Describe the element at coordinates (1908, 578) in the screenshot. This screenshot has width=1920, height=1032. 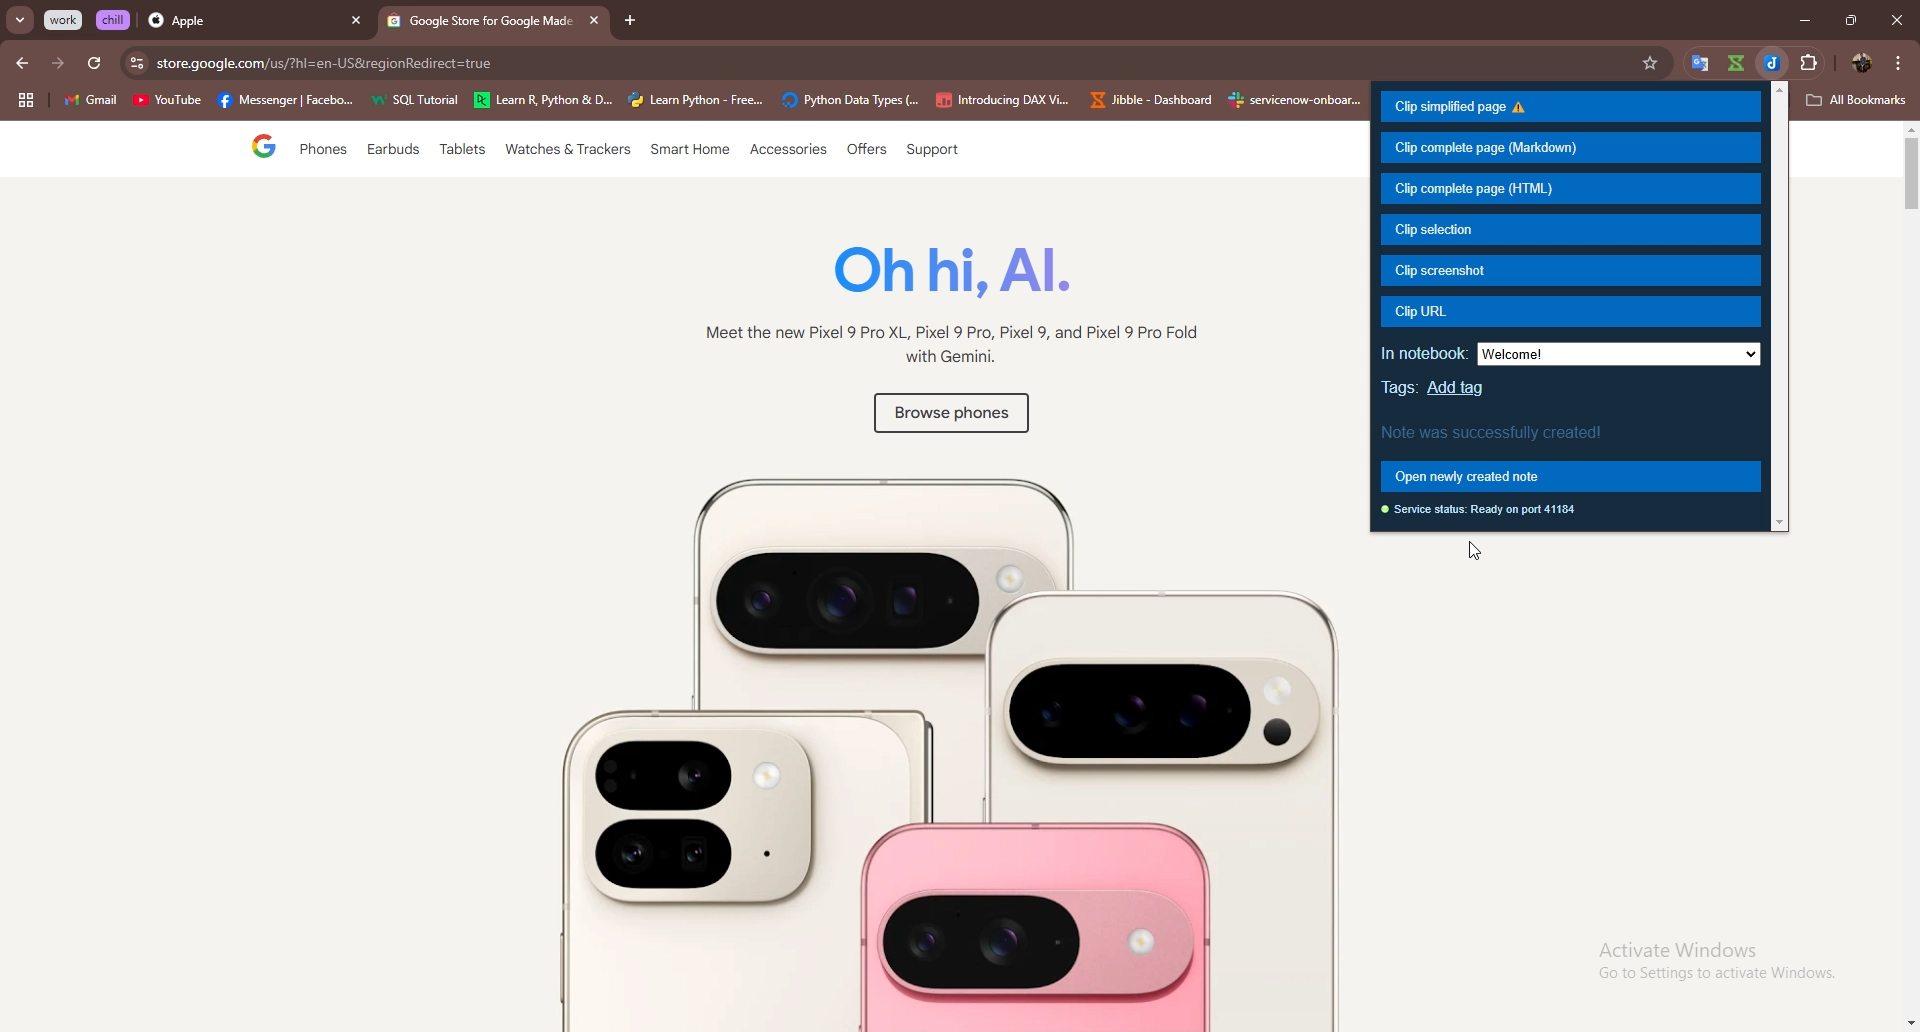
I see `scroll bar` at that location.